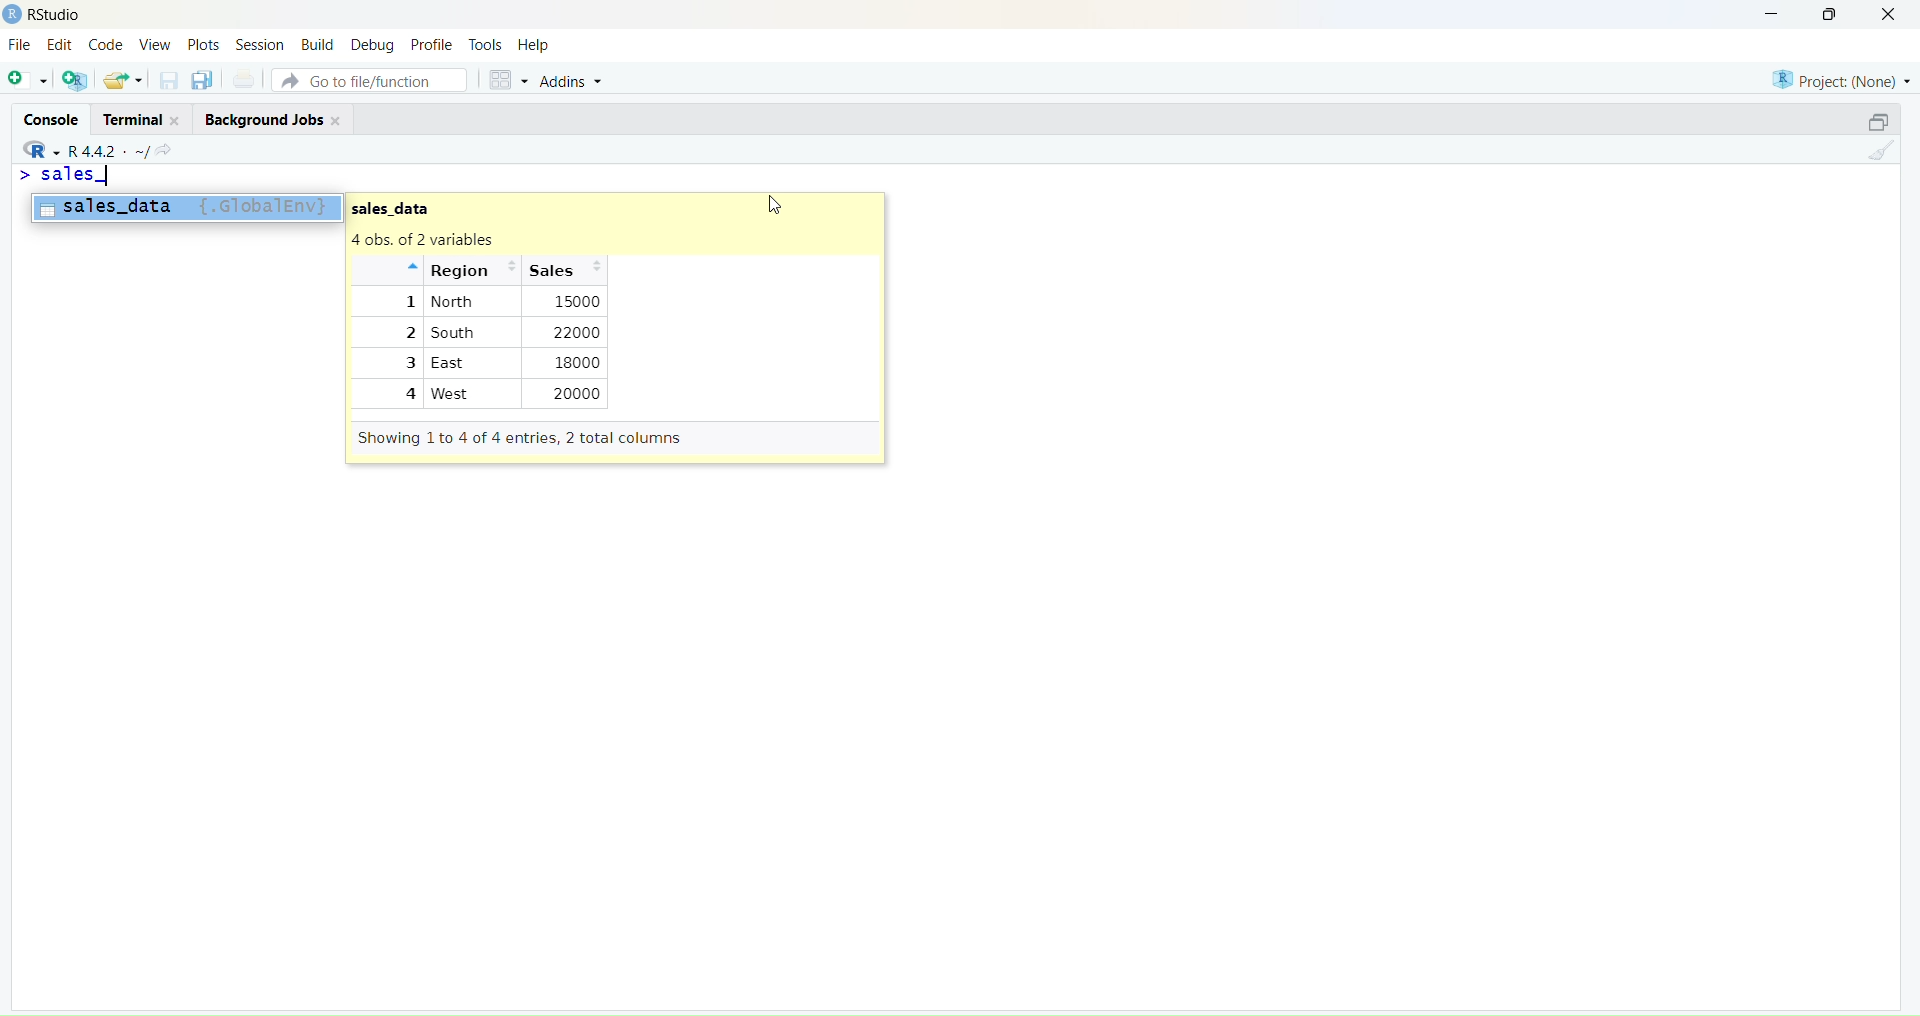 The image size is (1920, 1016). Describe the element at coordinates (495, 334) in the screenshot. I see `“ Region Sales

1 North 15000
2 South 22000
3 East 18000
4 West 20000` at that location.